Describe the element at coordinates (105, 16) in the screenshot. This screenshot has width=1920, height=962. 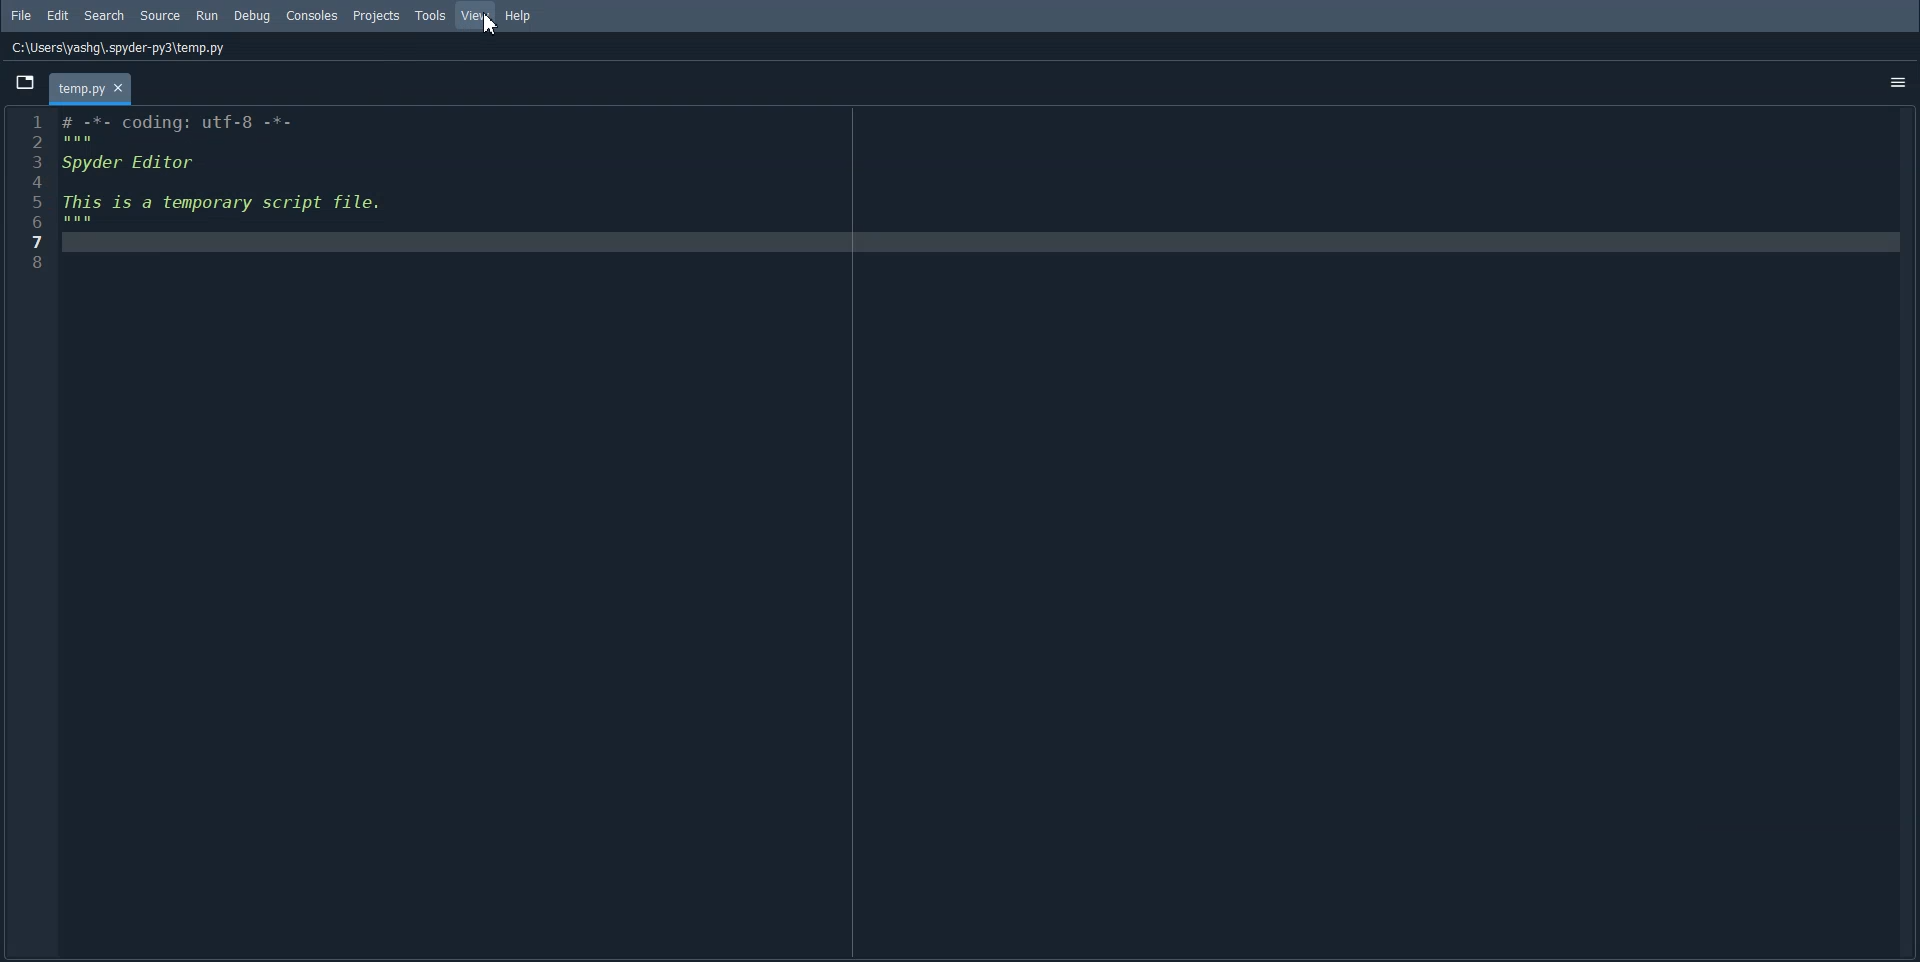
I see `Search` at that location.